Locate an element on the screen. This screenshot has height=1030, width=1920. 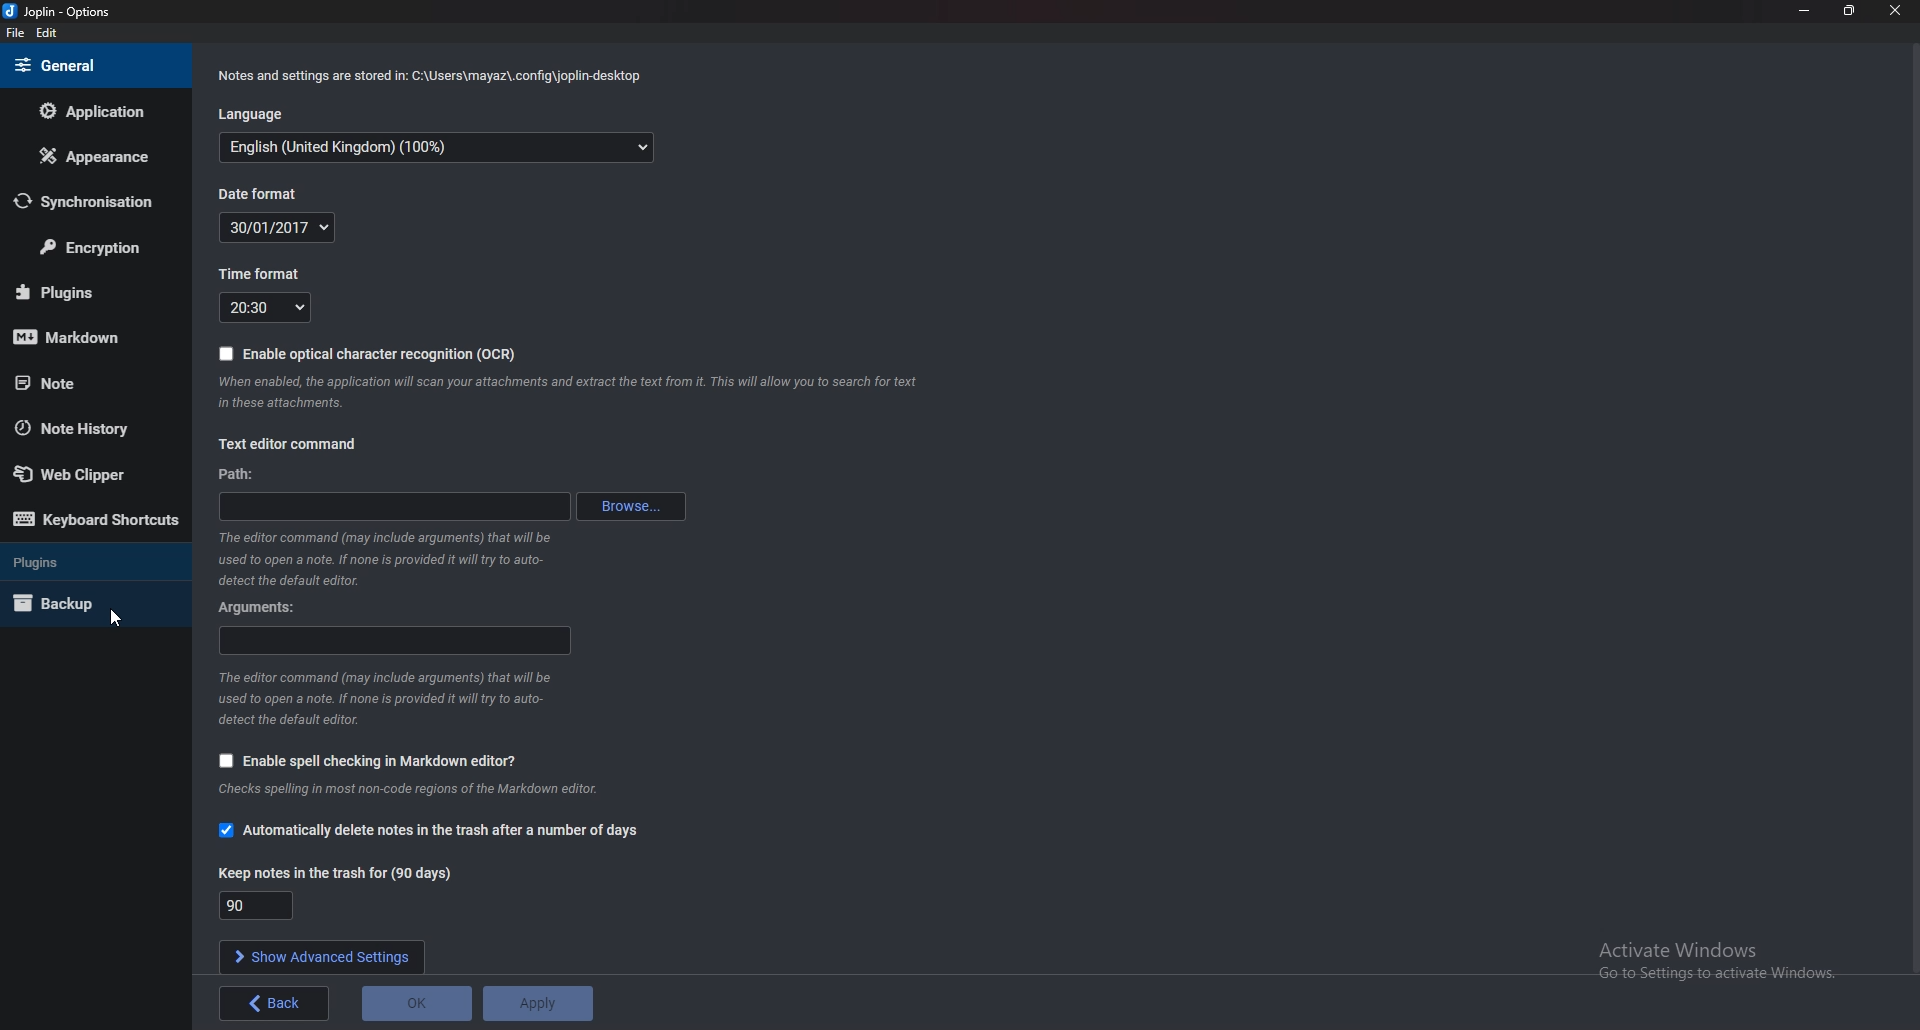
Info on editor command is located at coordinates (388, 559).